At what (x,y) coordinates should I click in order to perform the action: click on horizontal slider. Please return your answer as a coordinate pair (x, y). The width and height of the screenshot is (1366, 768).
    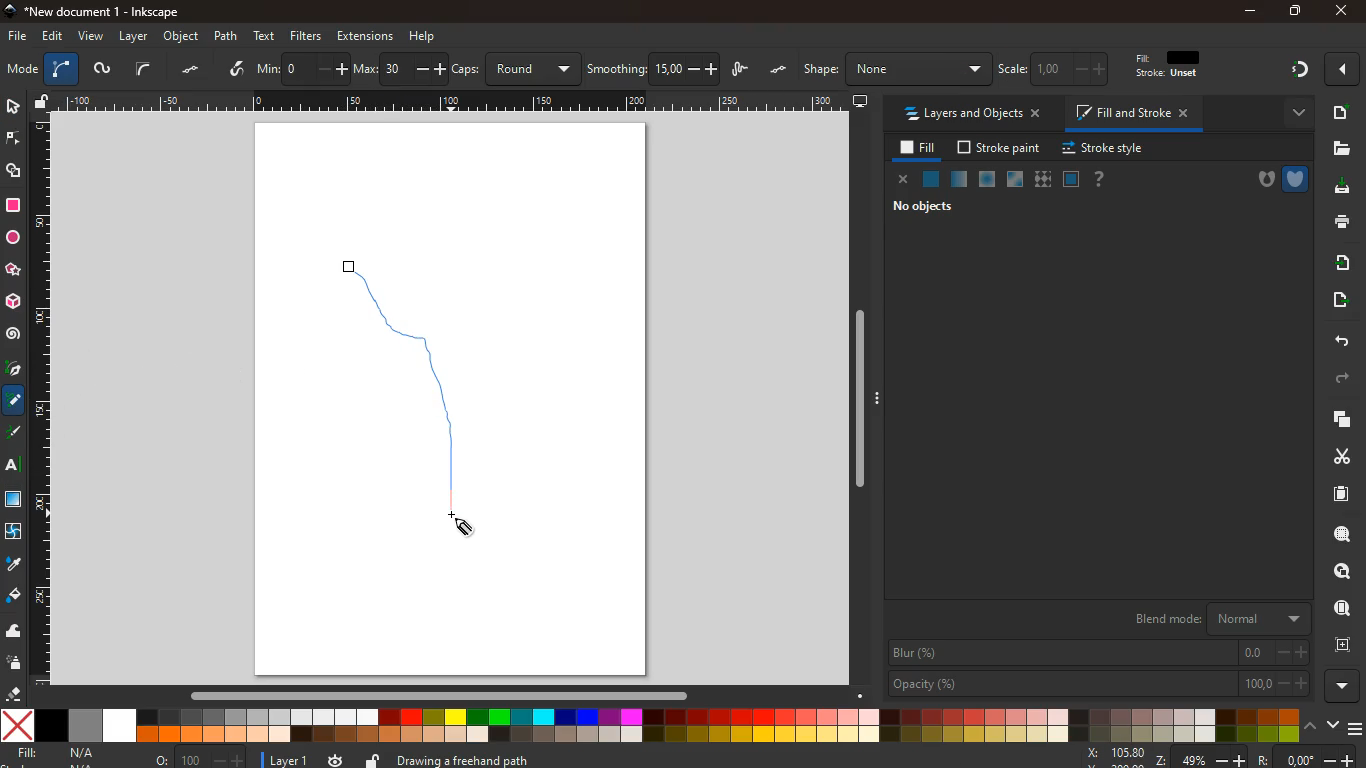
    Looking at the image, I should click on (443, 694).